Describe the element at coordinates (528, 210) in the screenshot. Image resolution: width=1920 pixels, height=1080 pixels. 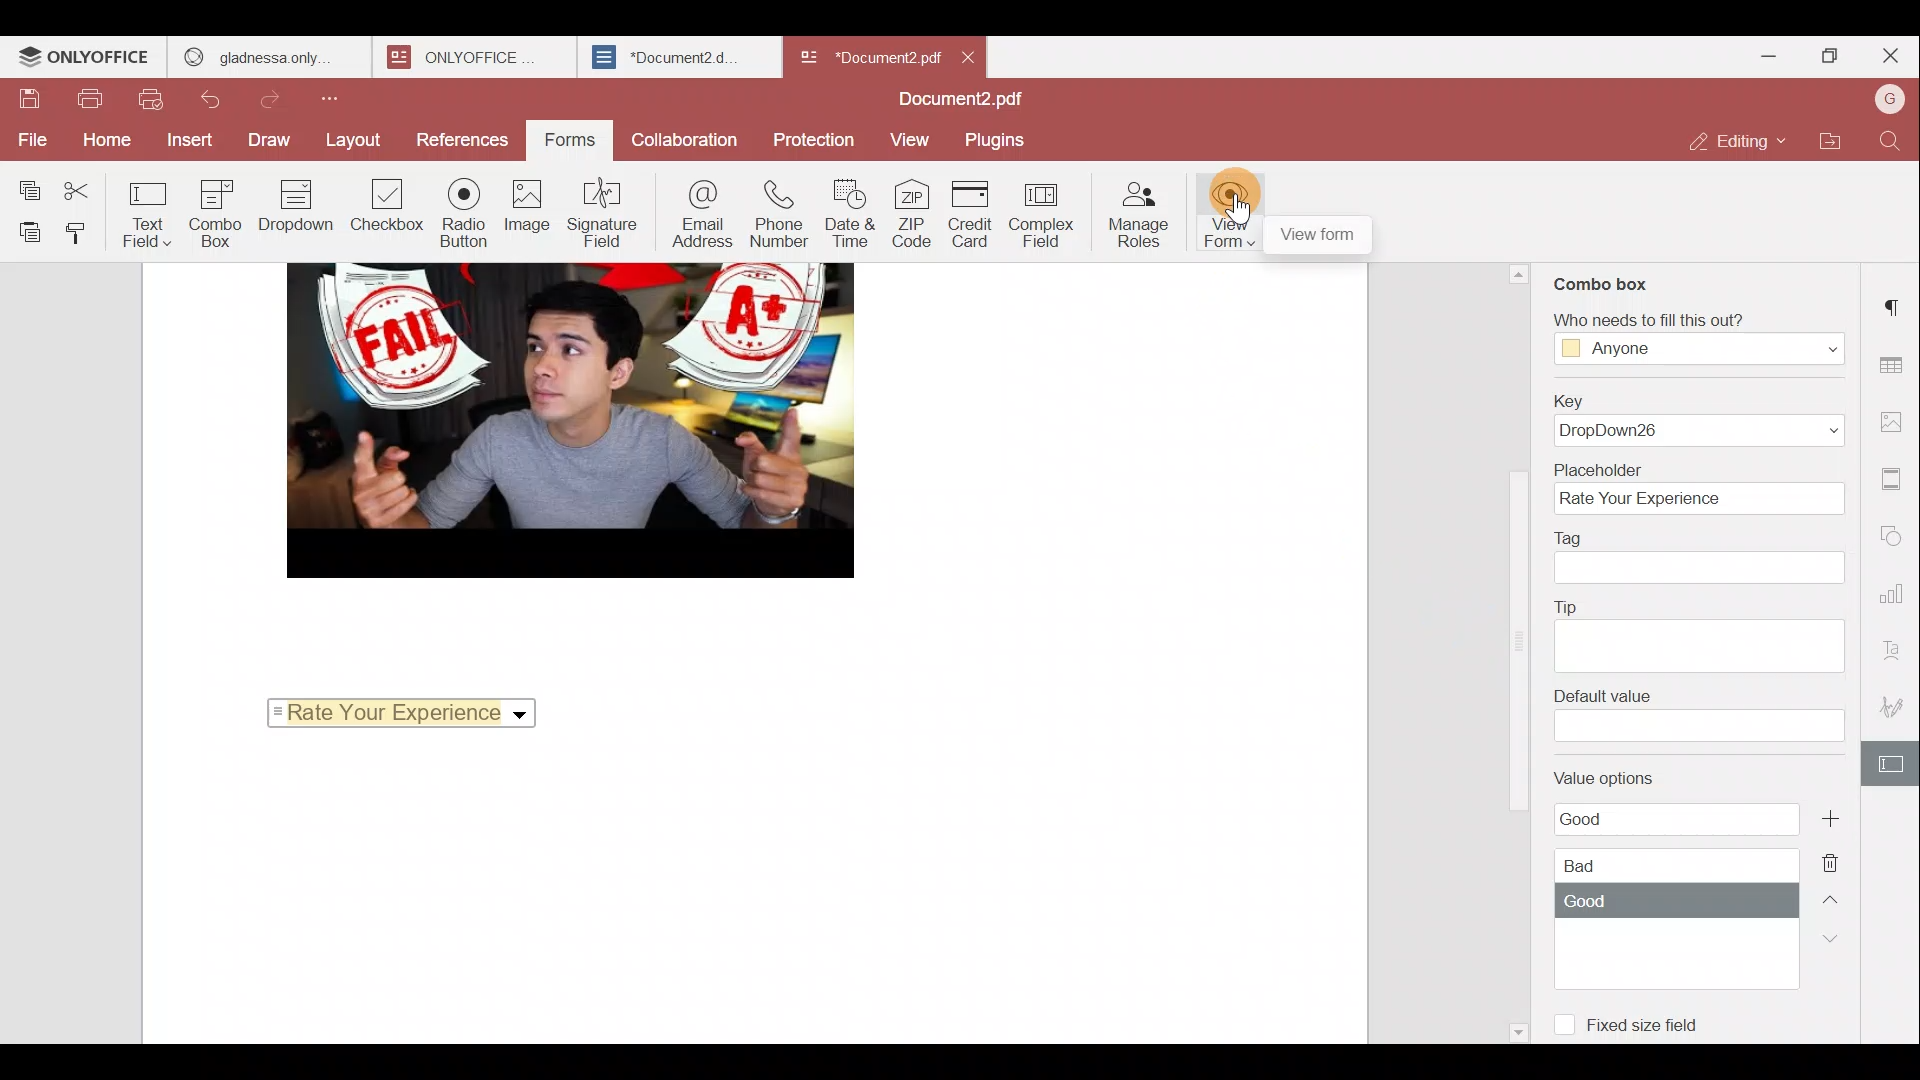
I see `Image` at that location.